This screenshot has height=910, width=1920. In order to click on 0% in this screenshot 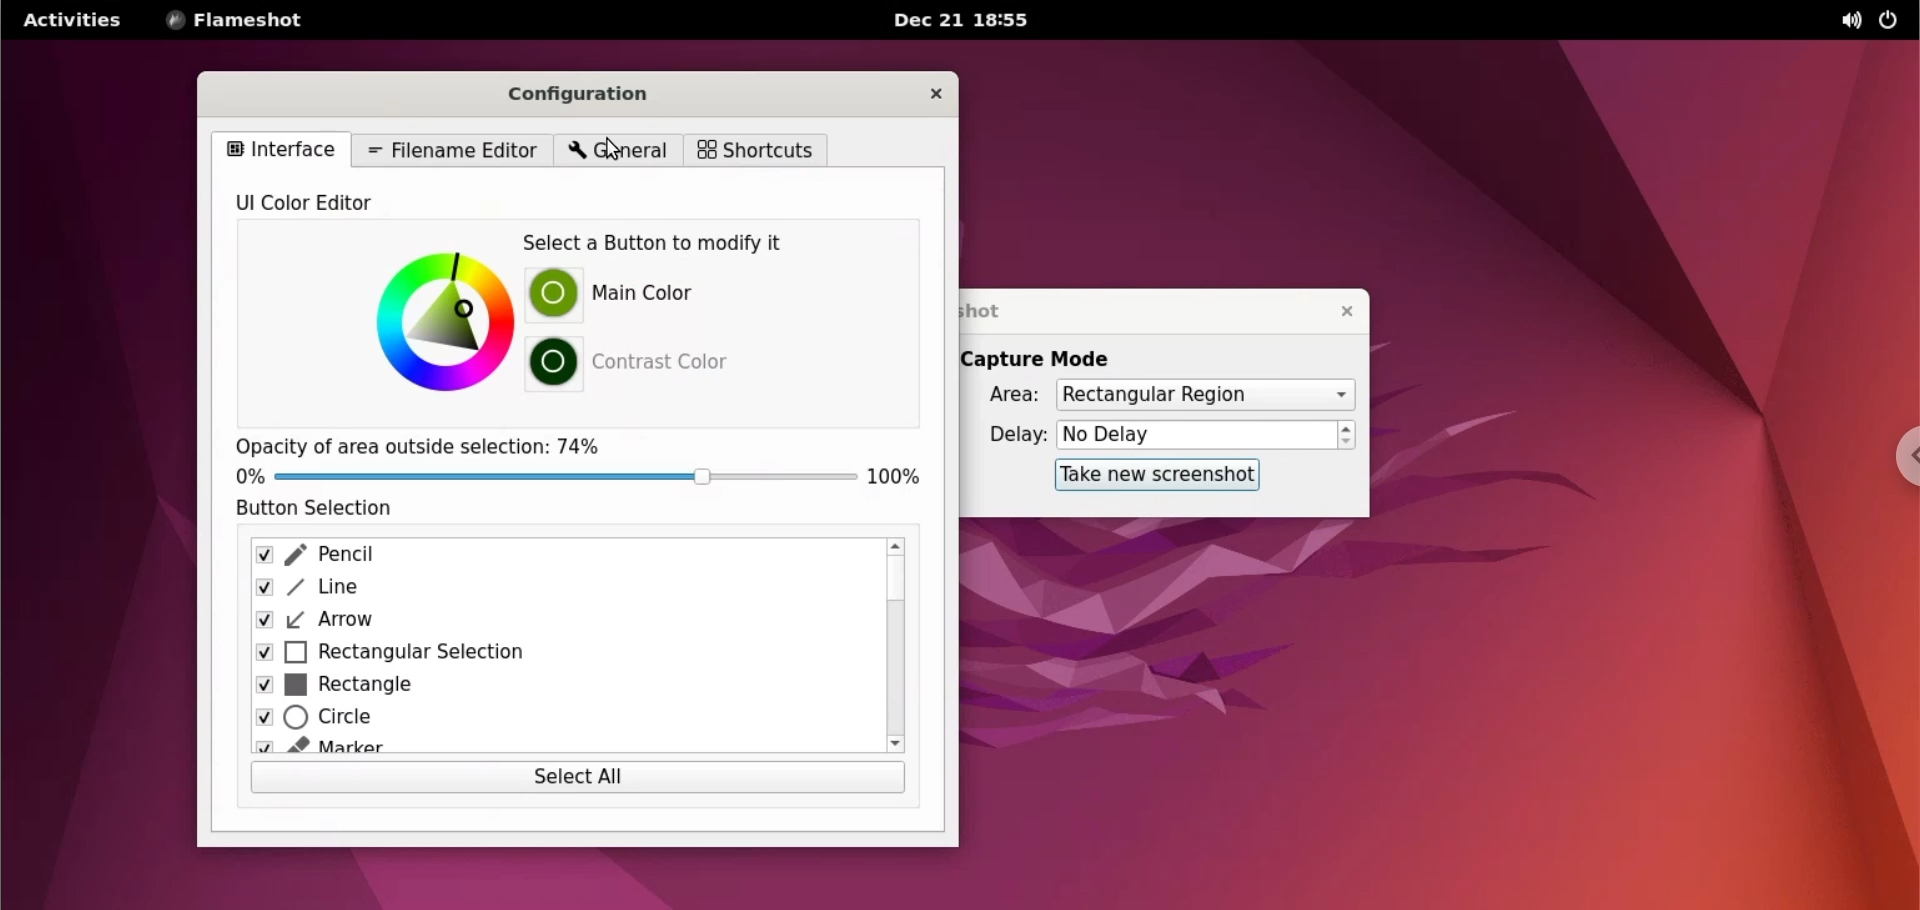, I will do `click(242, 476)`.